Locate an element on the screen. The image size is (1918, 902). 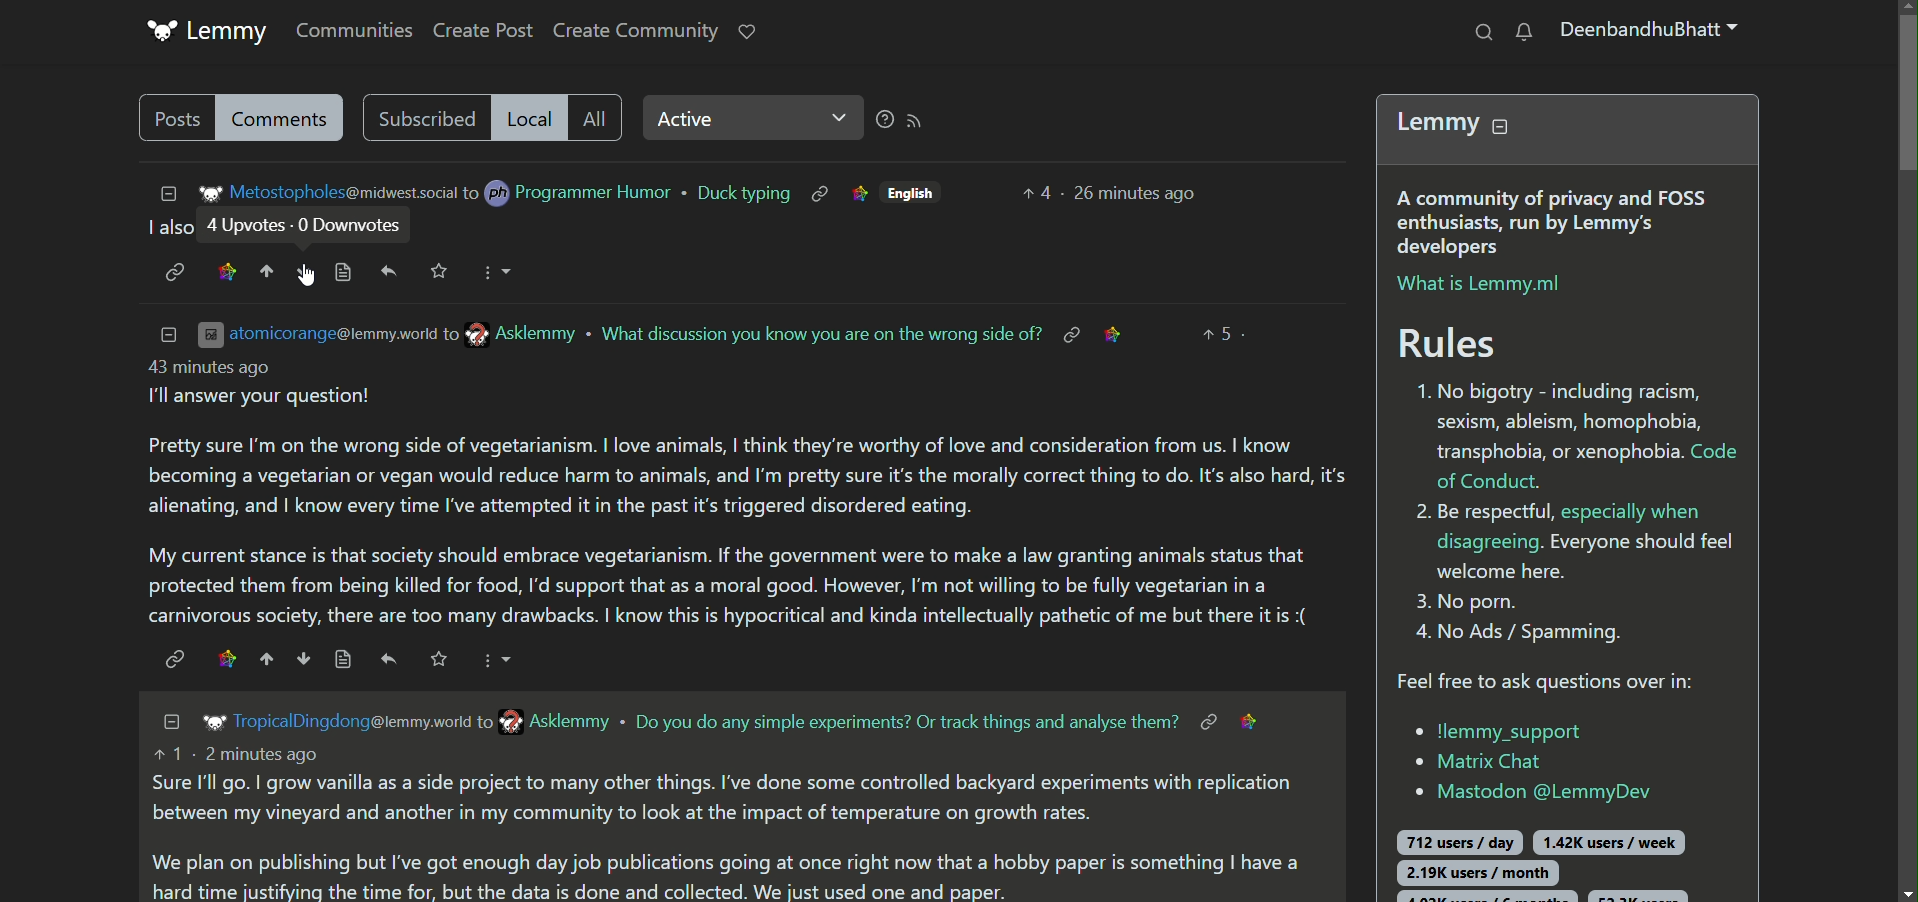
reactions is located at coordinates (311, 227).